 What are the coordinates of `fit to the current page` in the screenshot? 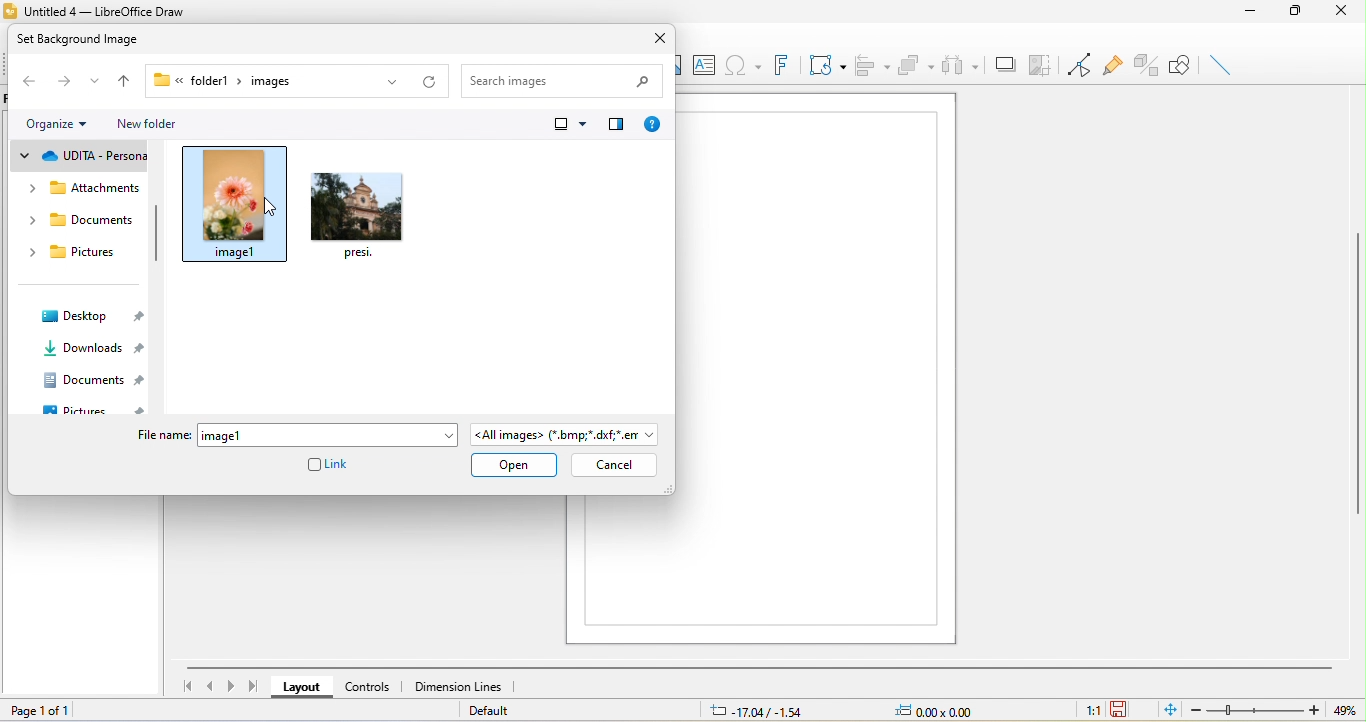 It's located at (1168, 709).